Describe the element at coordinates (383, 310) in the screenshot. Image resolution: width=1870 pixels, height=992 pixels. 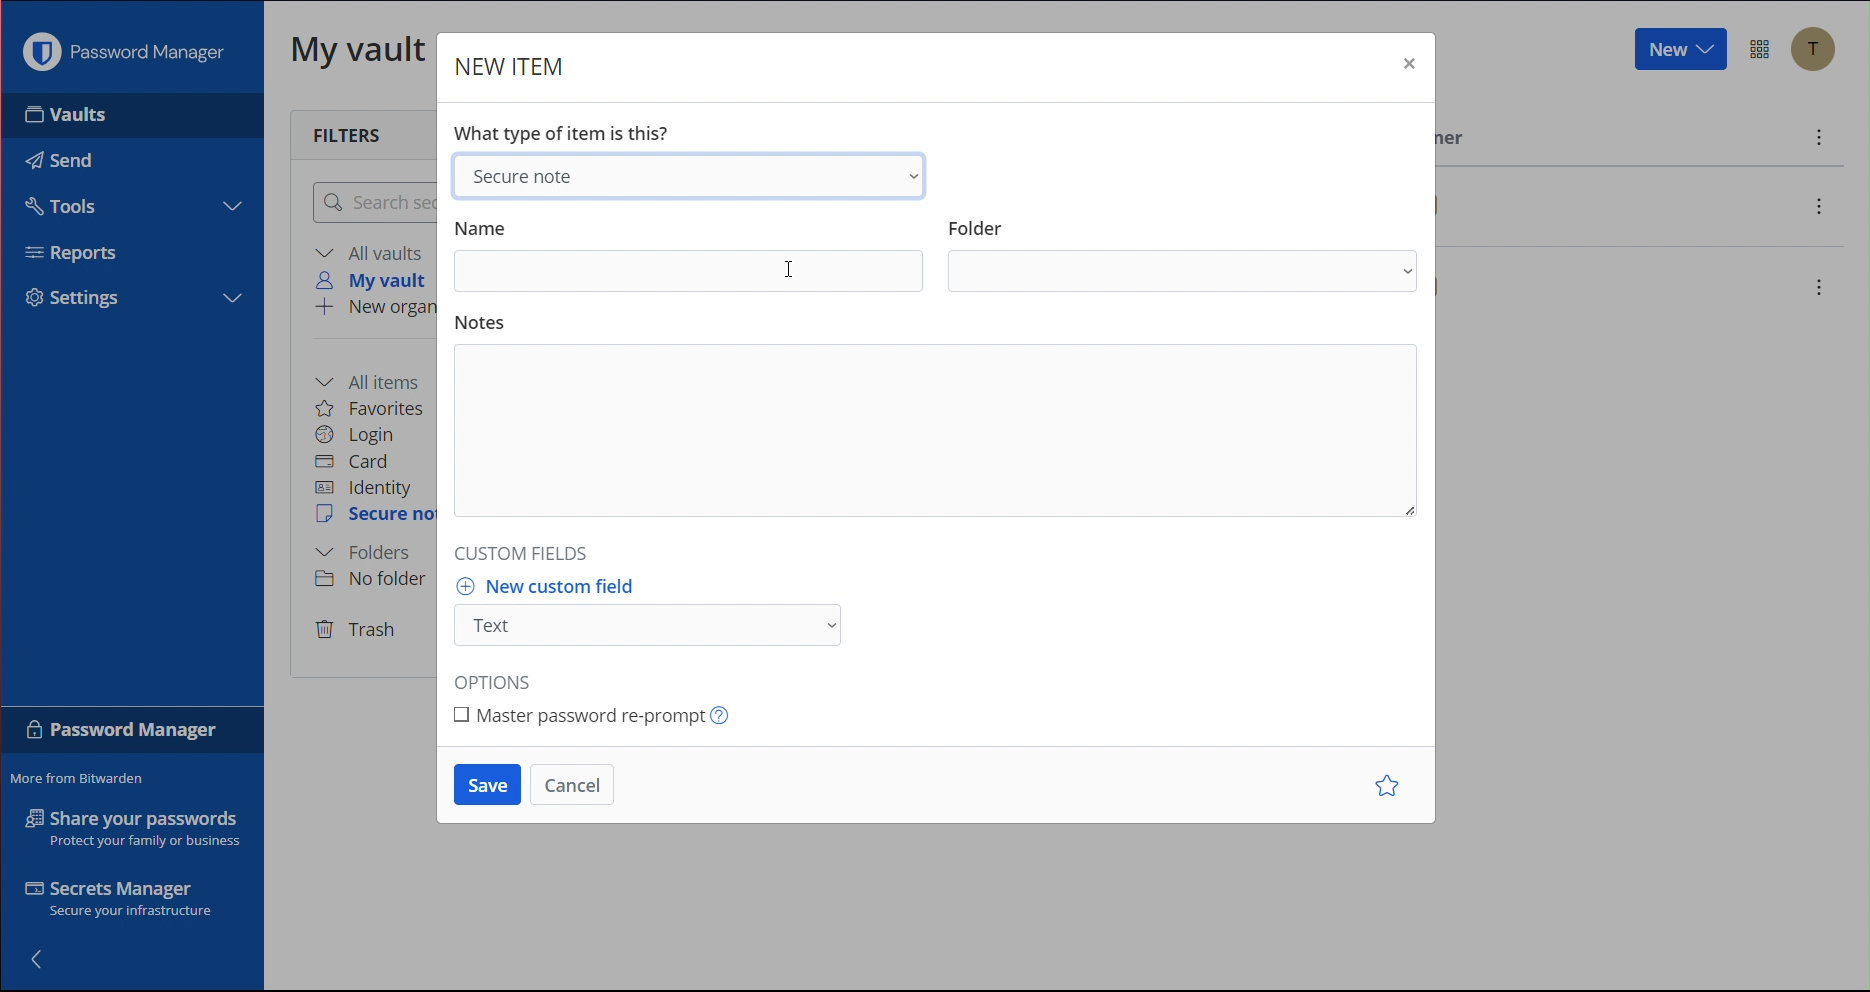
I see `New organization` at that location.